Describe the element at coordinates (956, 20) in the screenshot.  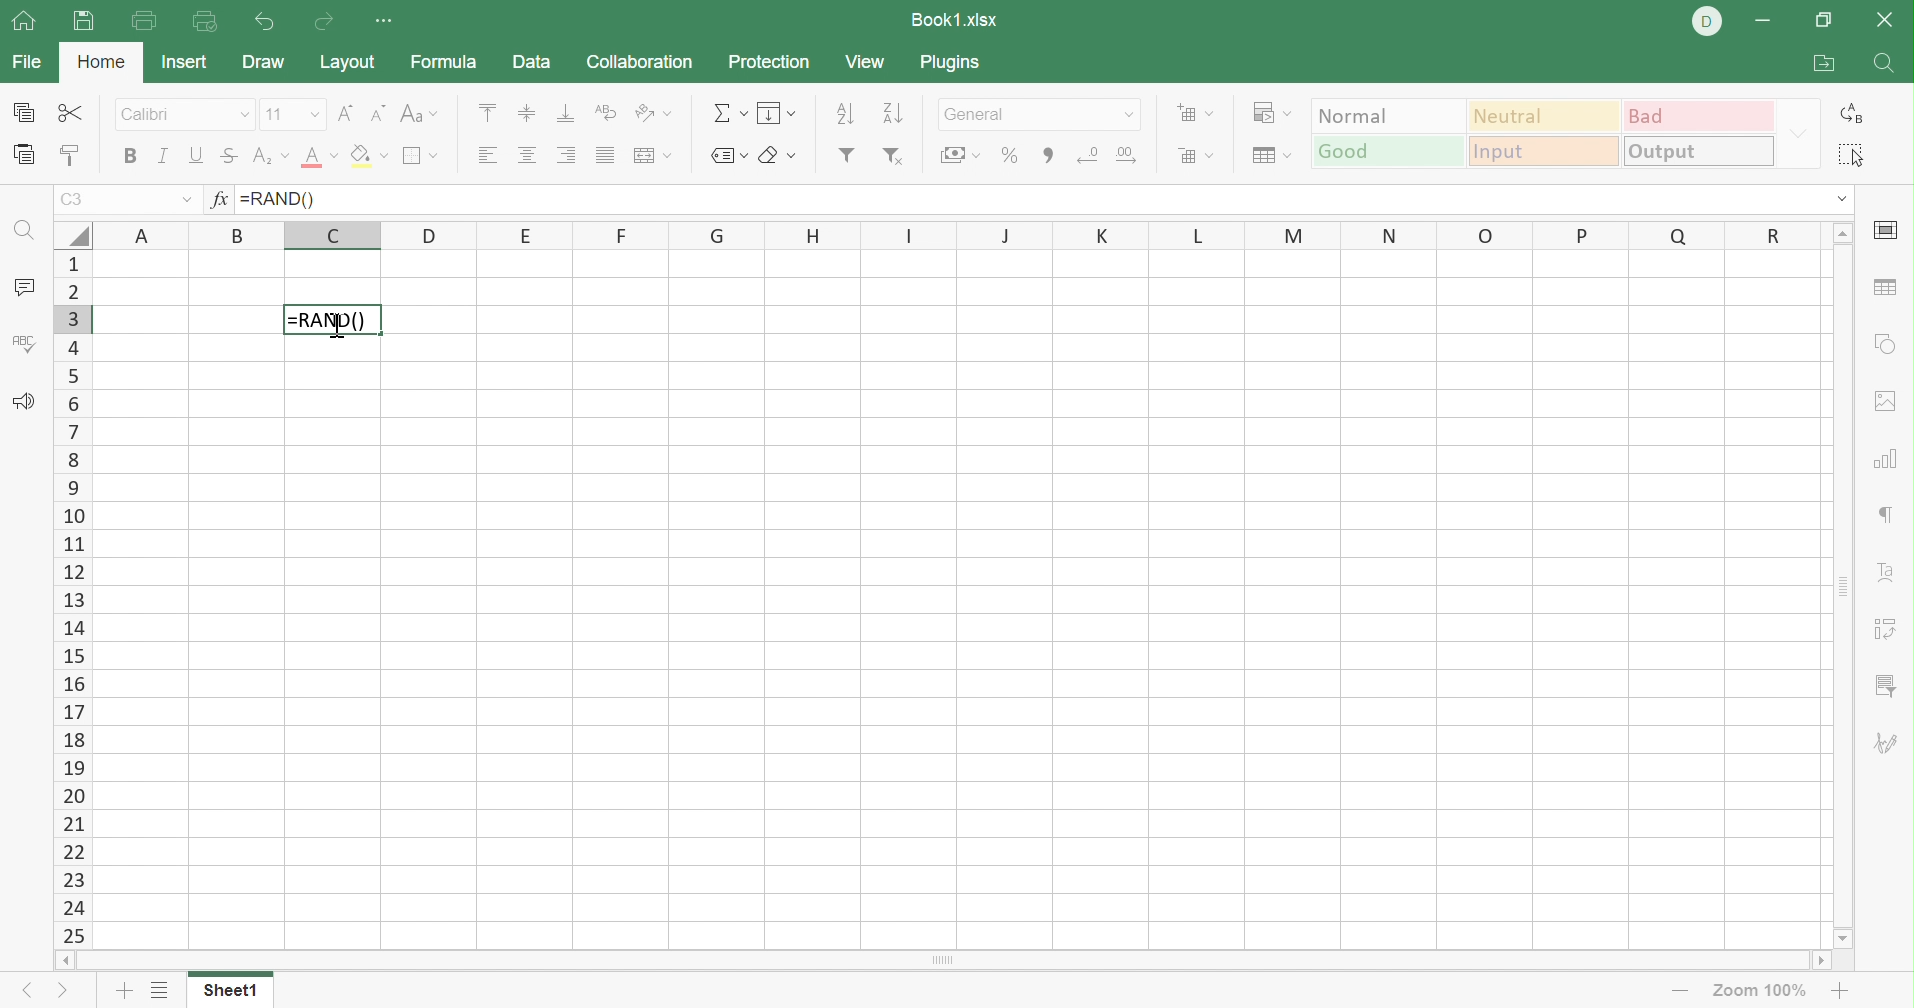
I see `Book1.xlsx` at that location.